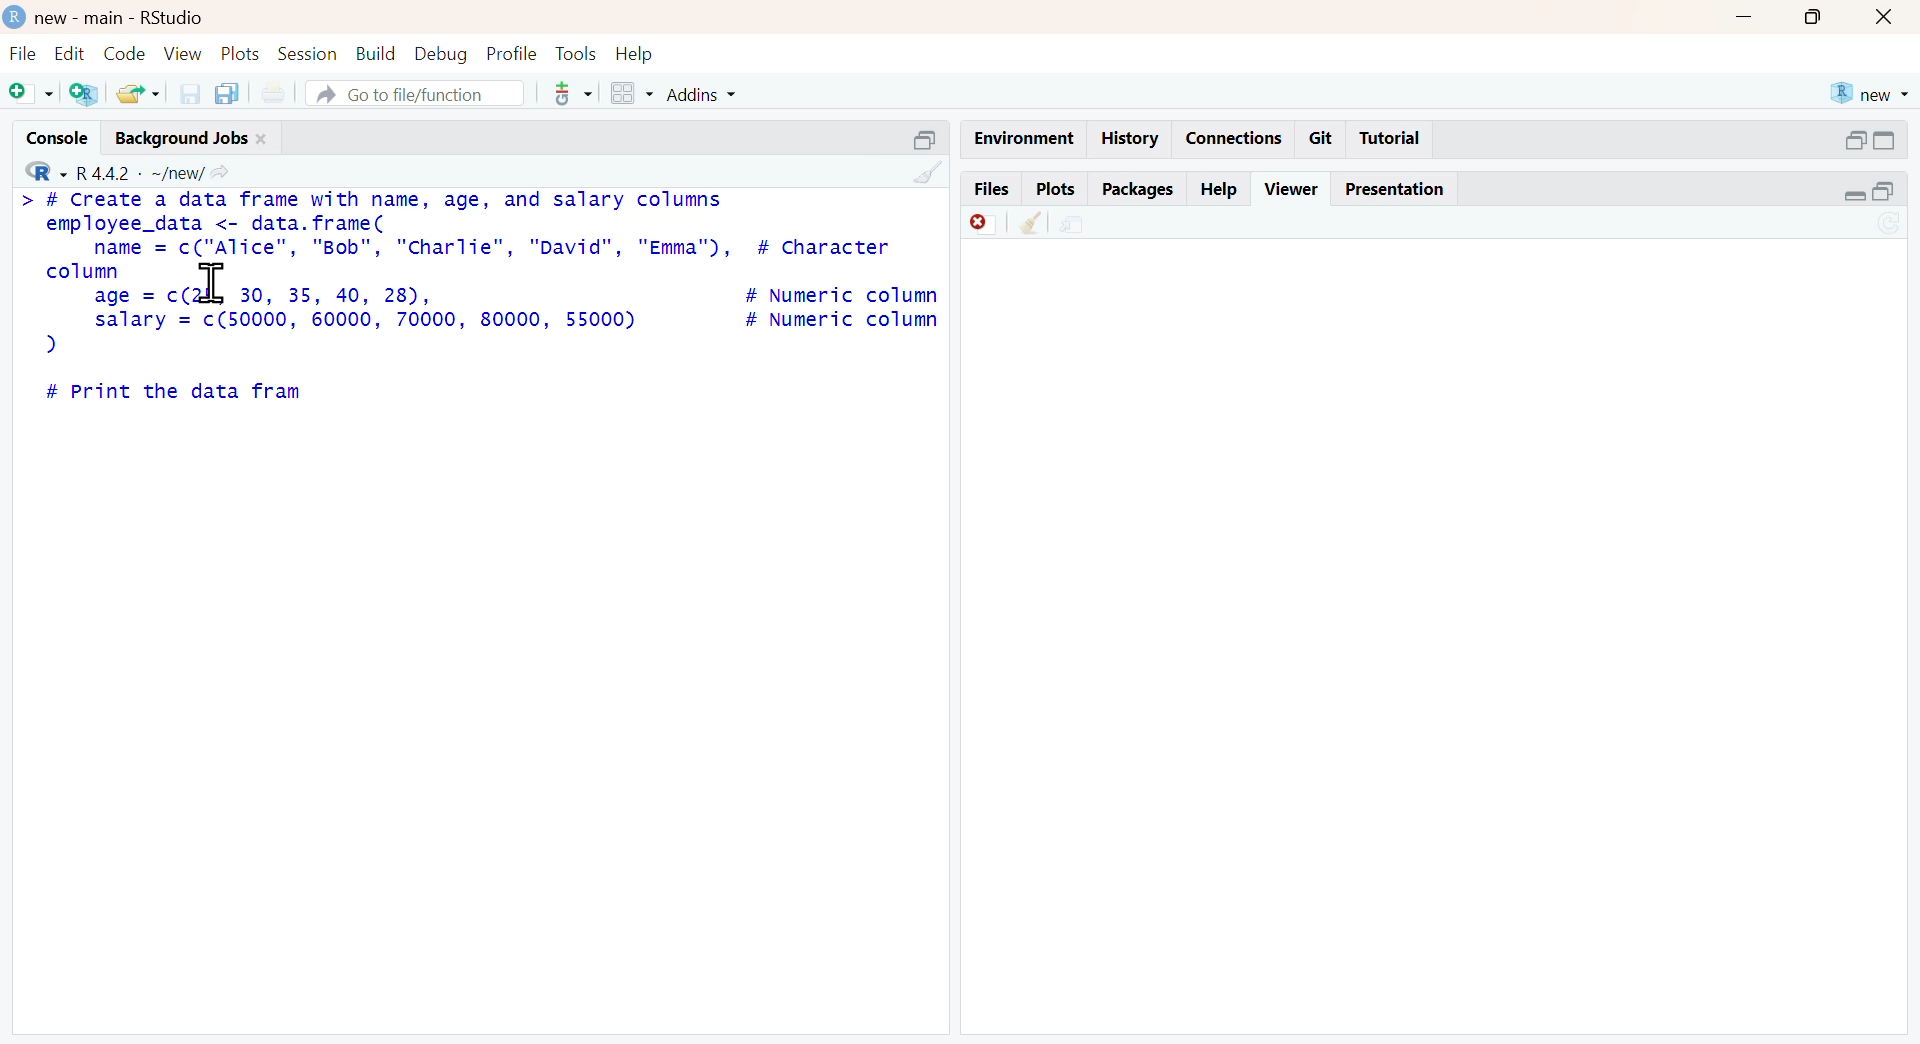 The width and height of the screenshot is (1920, 1044). I want to click on open existing file, so click(134, 93).